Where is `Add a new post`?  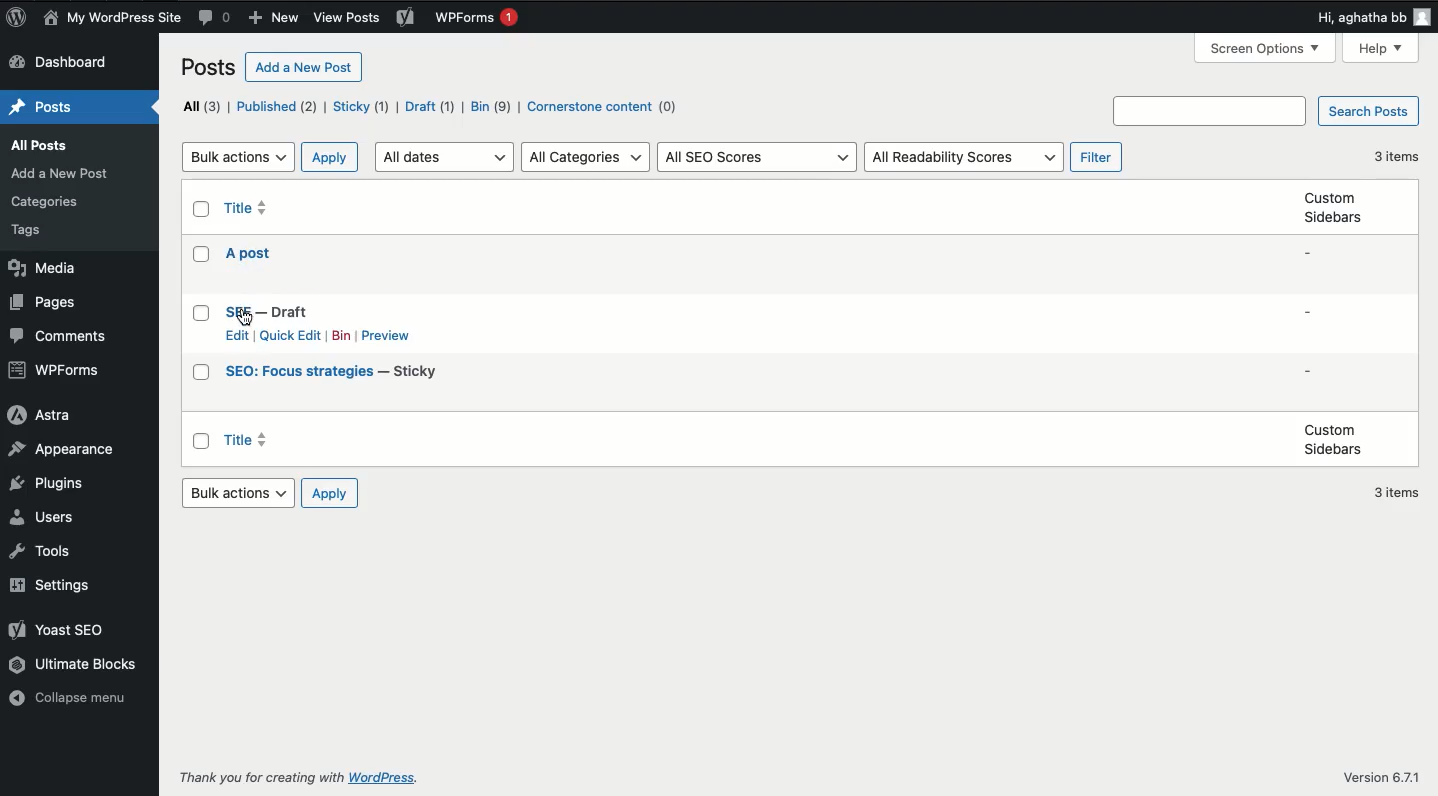 Add a new post is located at coordinates (306, 67).